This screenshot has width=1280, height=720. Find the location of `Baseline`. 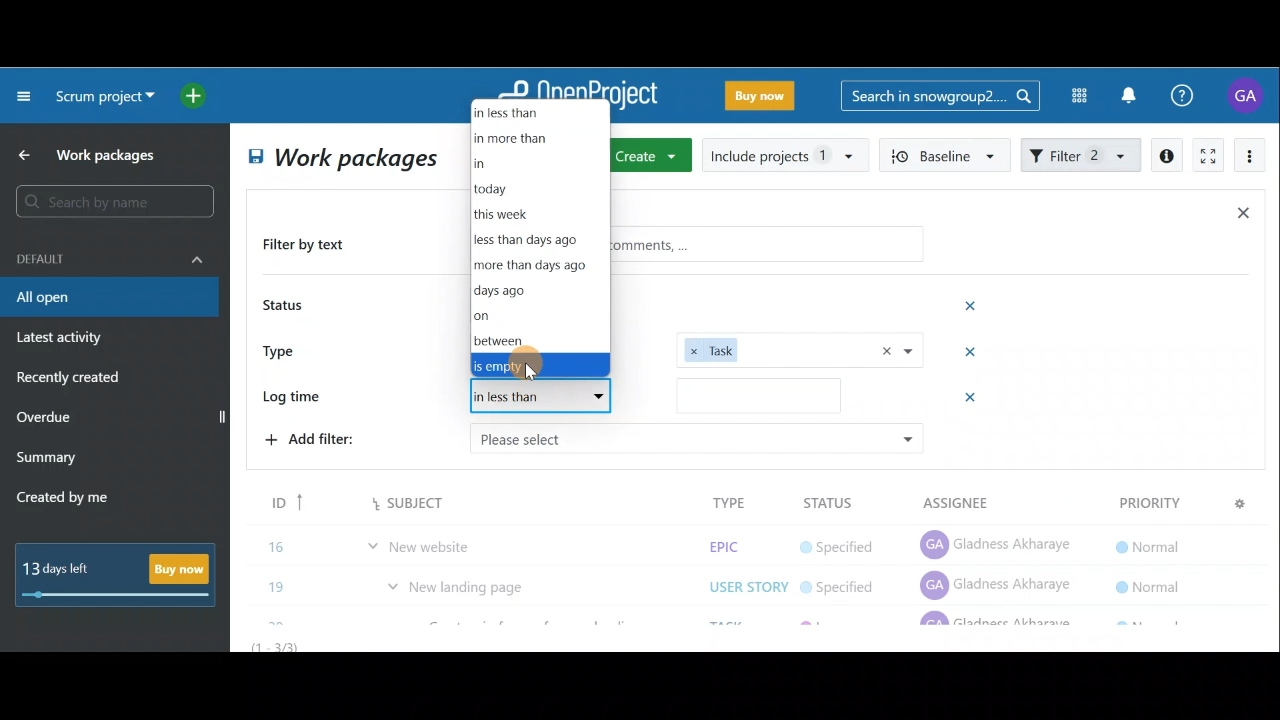

Baseline is located at coordinates (946, 154).